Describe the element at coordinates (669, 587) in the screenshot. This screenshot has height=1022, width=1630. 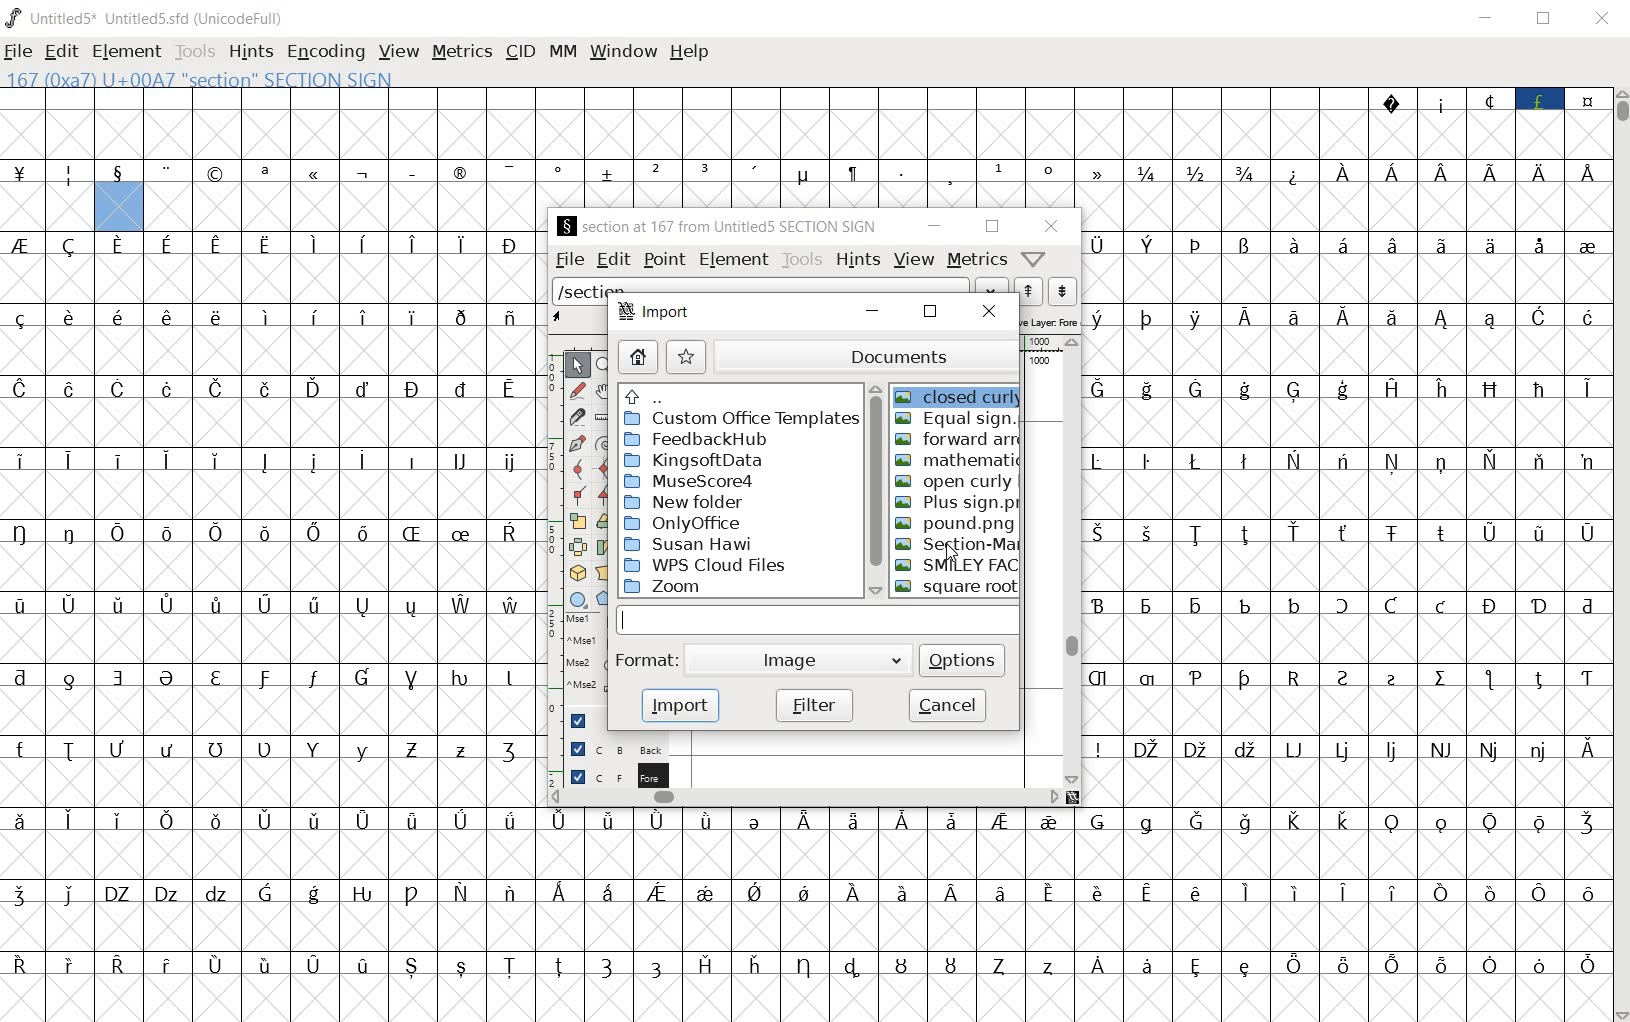
I see `zoom` at that location.